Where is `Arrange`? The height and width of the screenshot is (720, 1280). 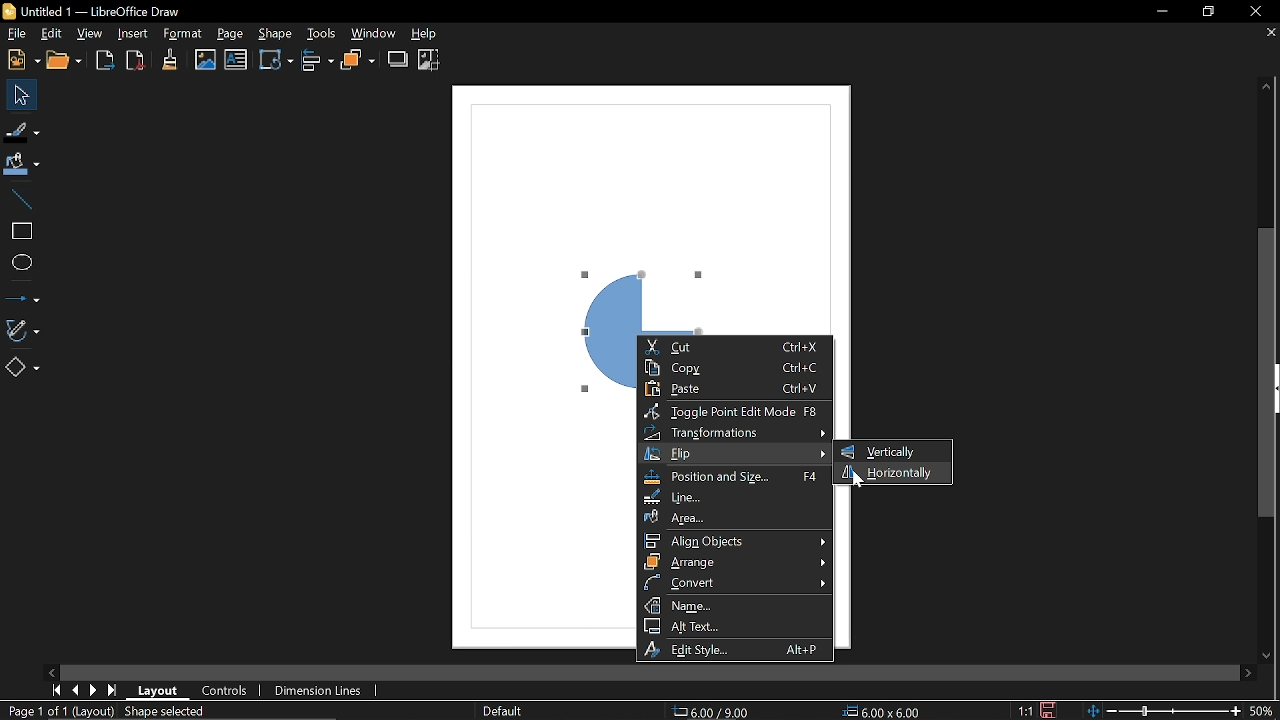 Arrange is located at coordinates (735, 561).